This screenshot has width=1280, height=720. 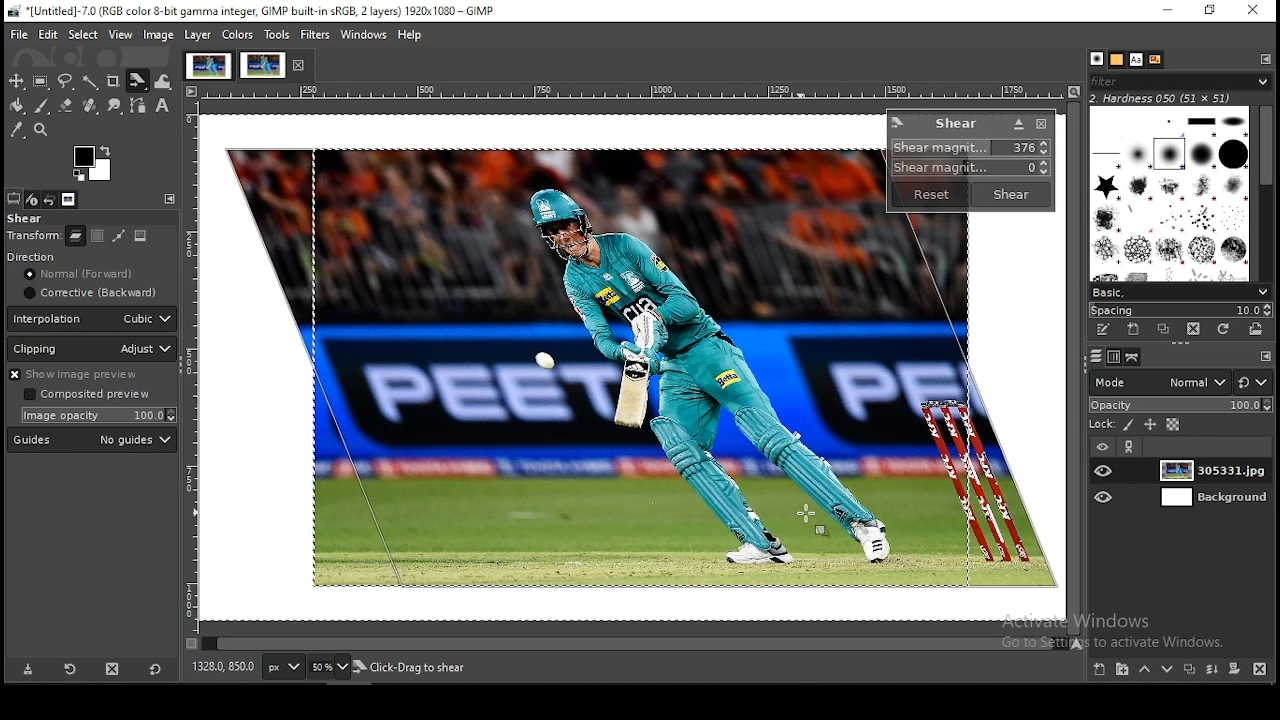 I want to click on smudge tools, so click(x=113, y=105).